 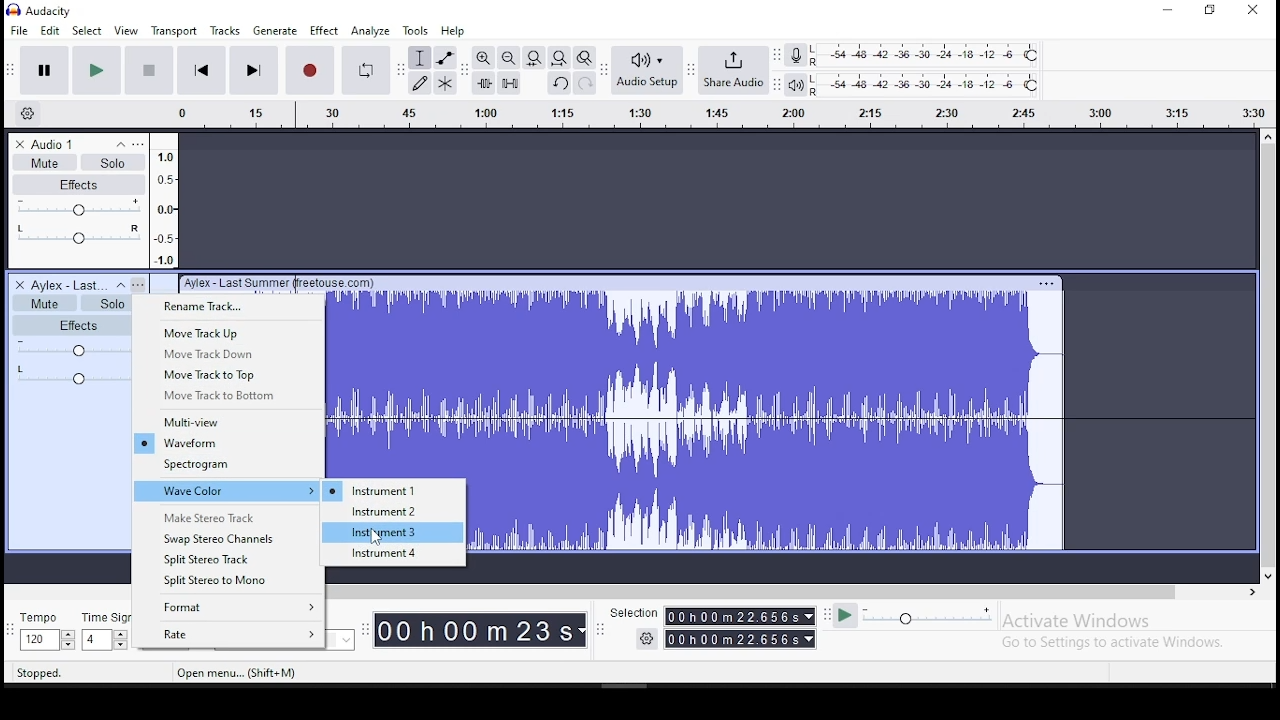 I want to click on 00 h 00 m 23 s, so click(x=479, y=629).